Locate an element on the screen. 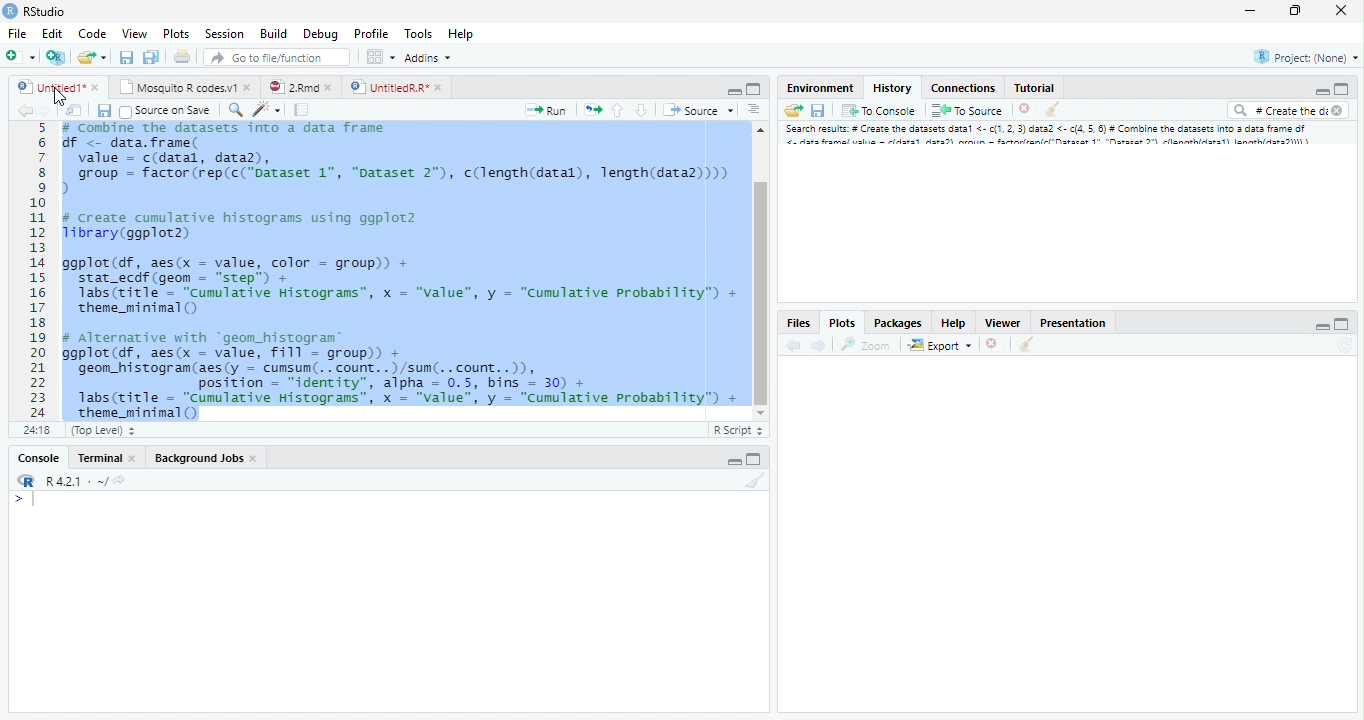 The width and height of the screenshot is (1364, 720). Minimize is located at coordinates (733, 91).